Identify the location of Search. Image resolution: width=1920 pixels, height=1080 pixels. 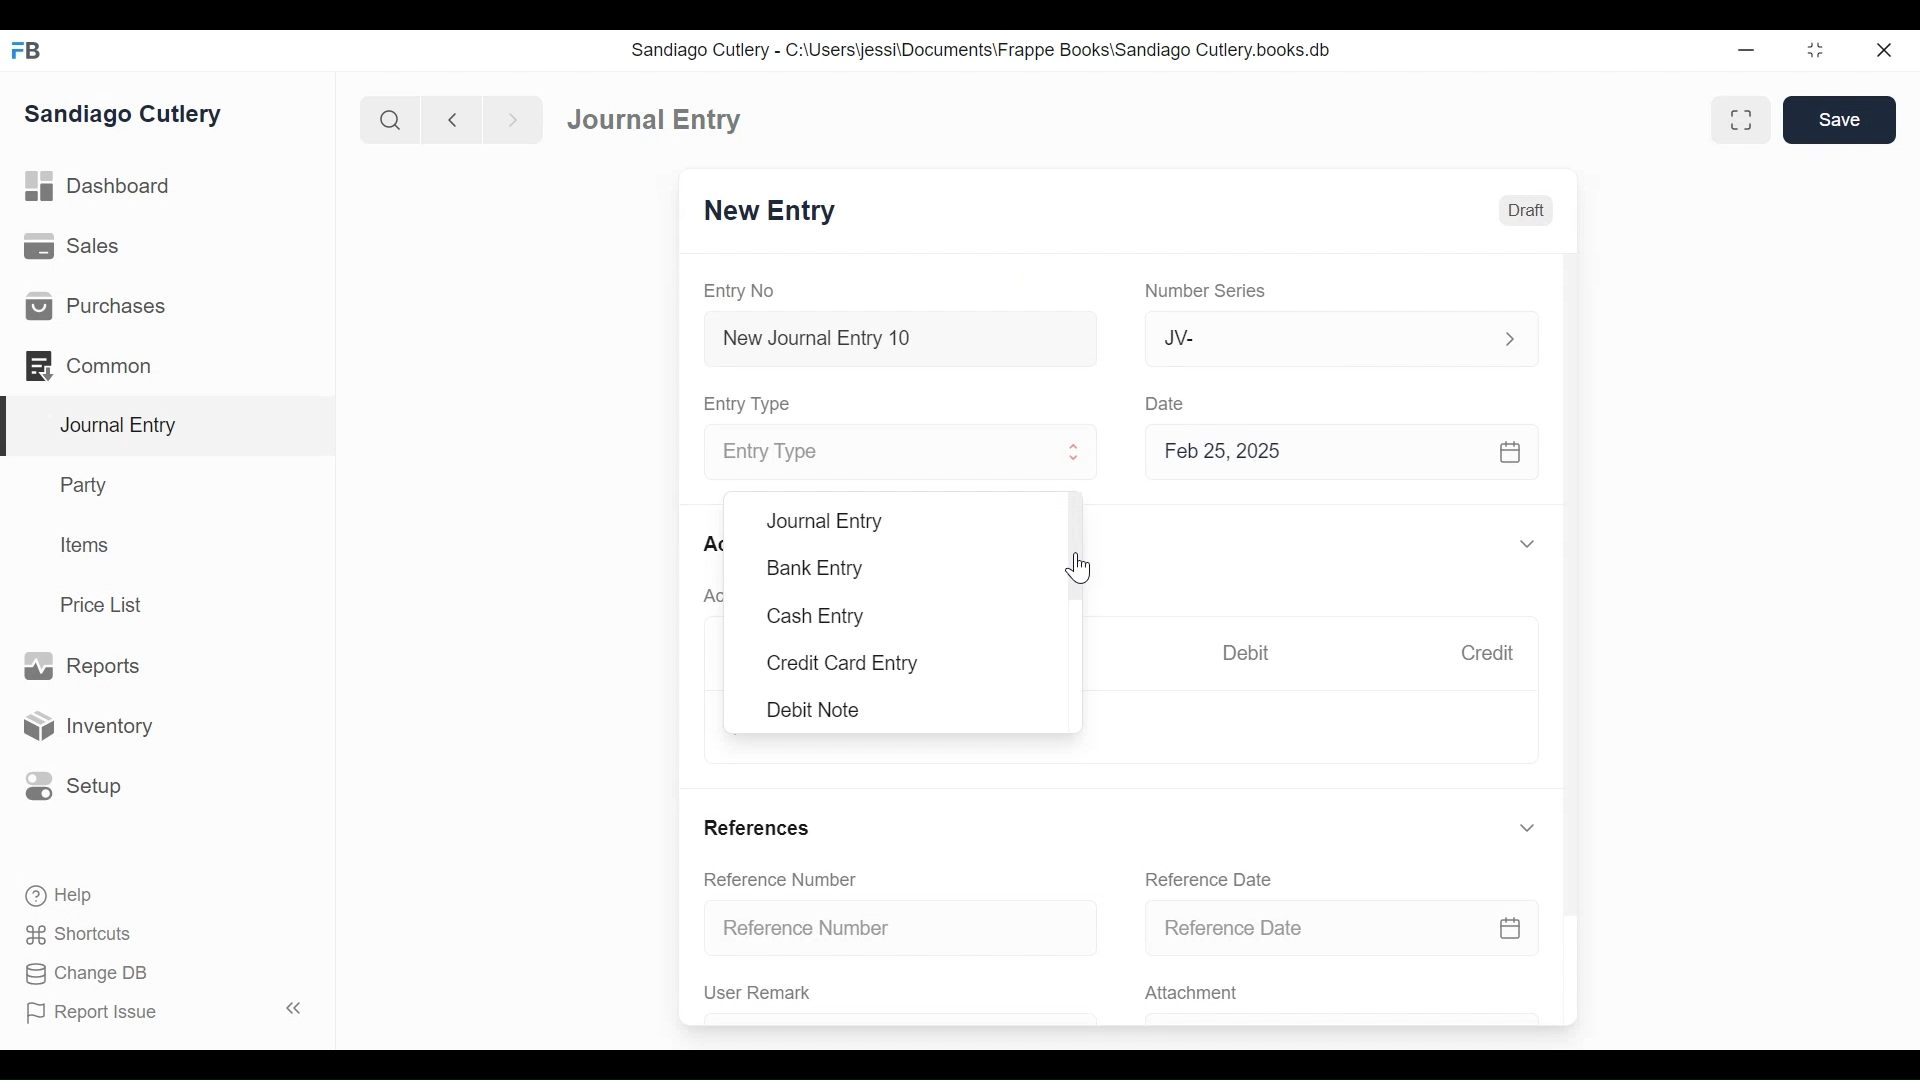
(391, 119).